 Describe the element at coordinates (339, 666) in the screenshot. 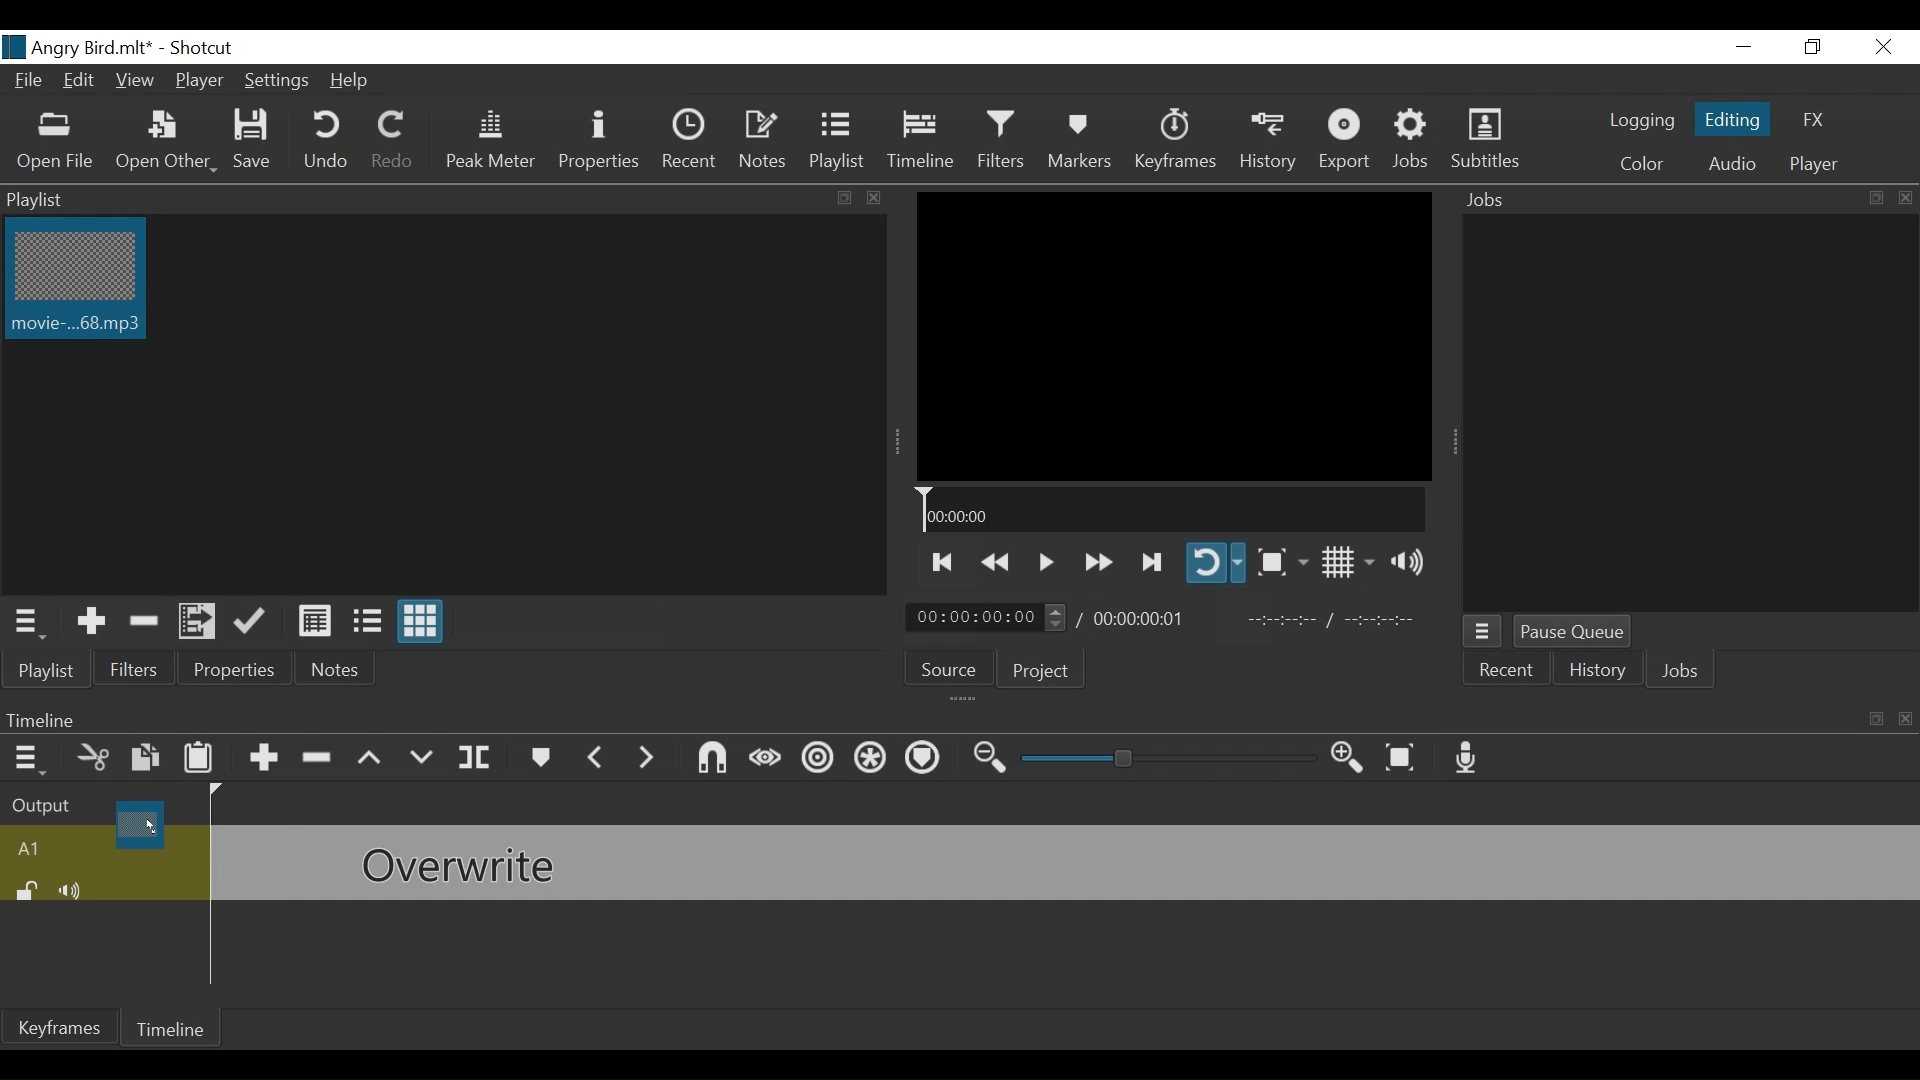

I see `Notes` at that location.